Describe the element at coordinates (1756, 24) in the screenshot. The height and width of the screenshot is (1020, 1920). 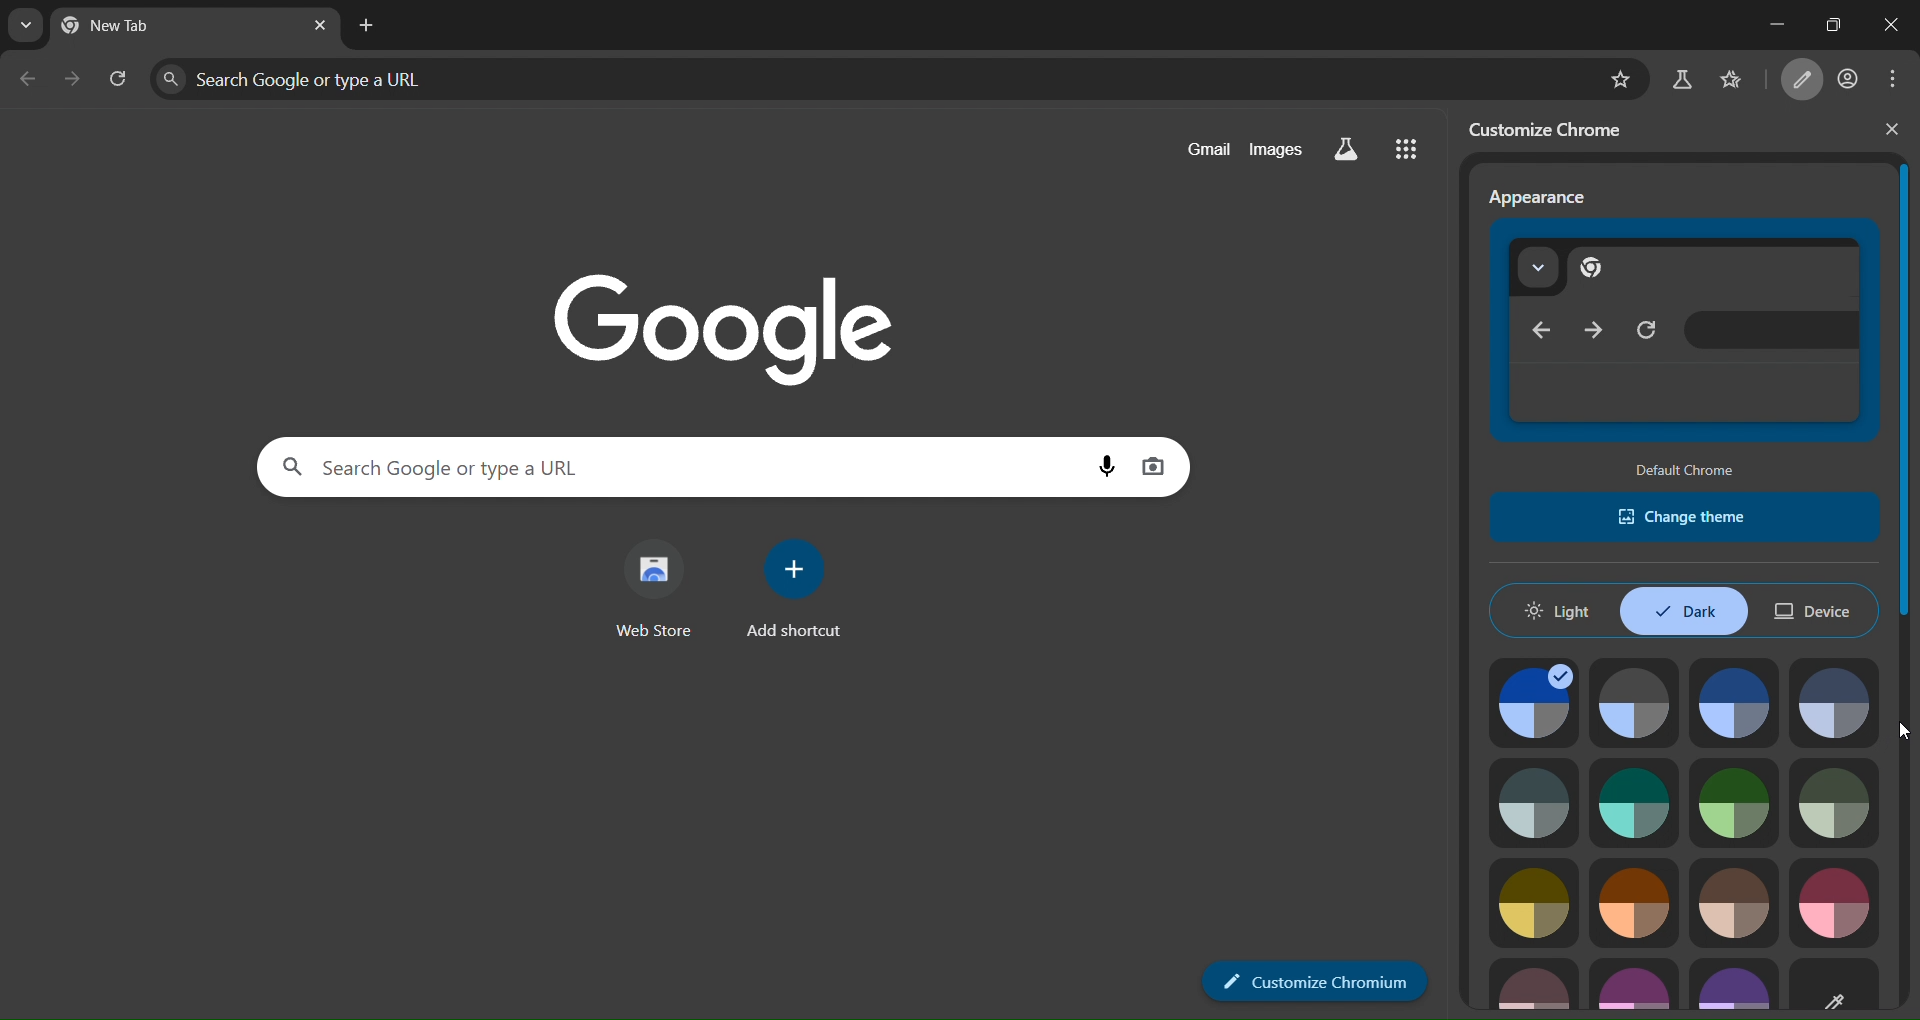
I see `minimize` at that location.